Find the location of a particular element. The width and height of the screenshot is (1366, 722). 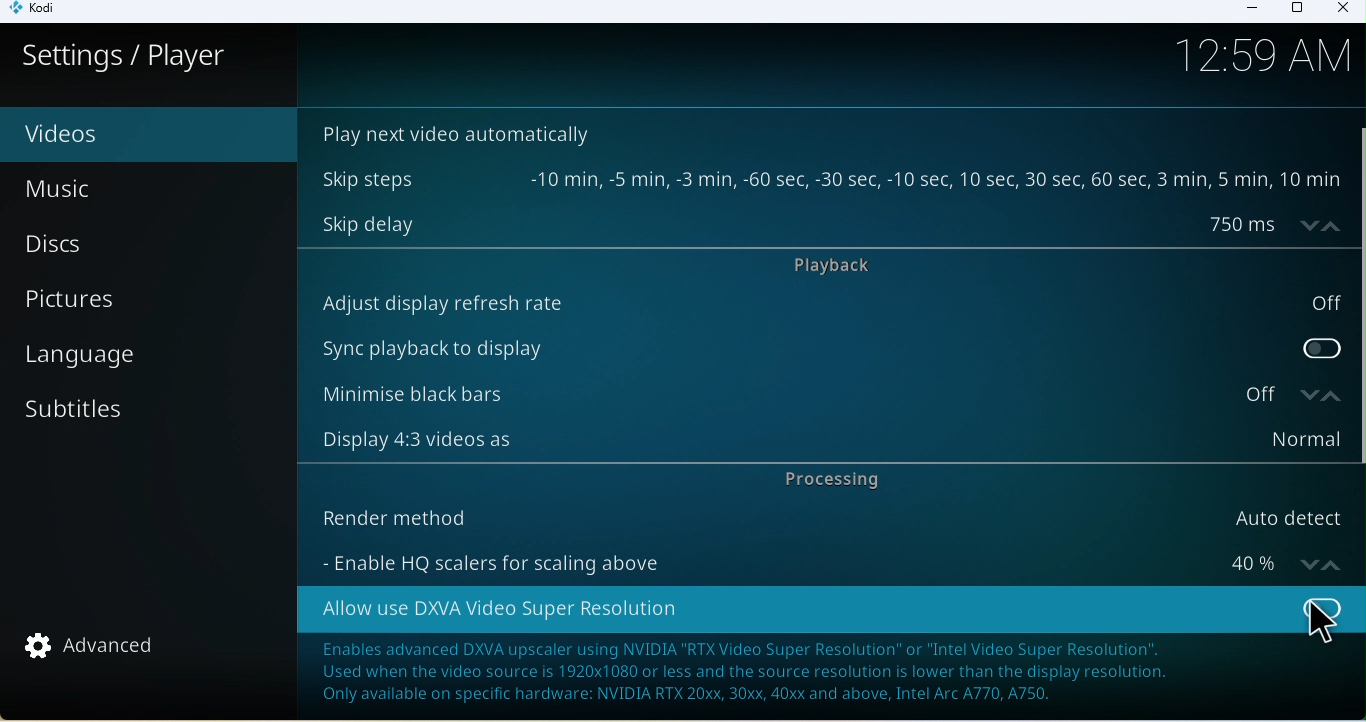

Render method is located at coordinates (827, 515).